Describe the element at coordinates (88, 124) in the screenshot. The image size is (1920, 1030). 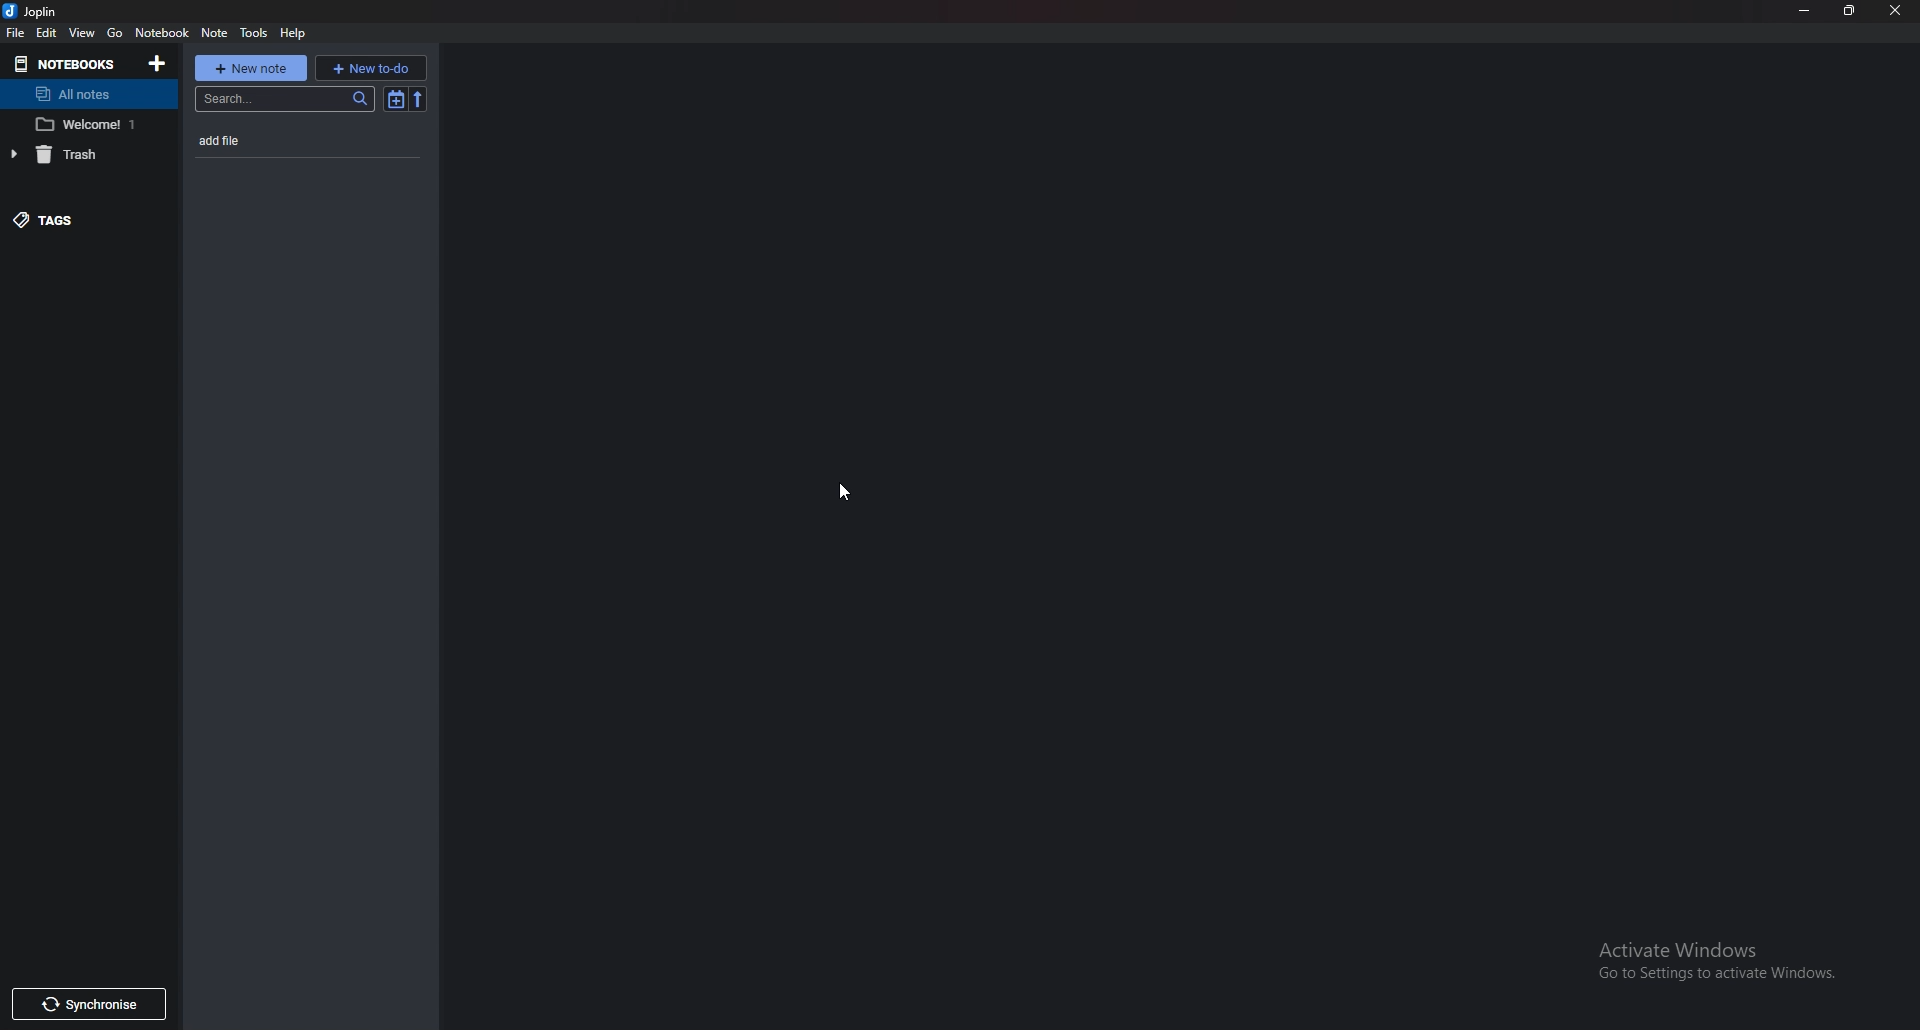
I see `welcome 1` at that location.